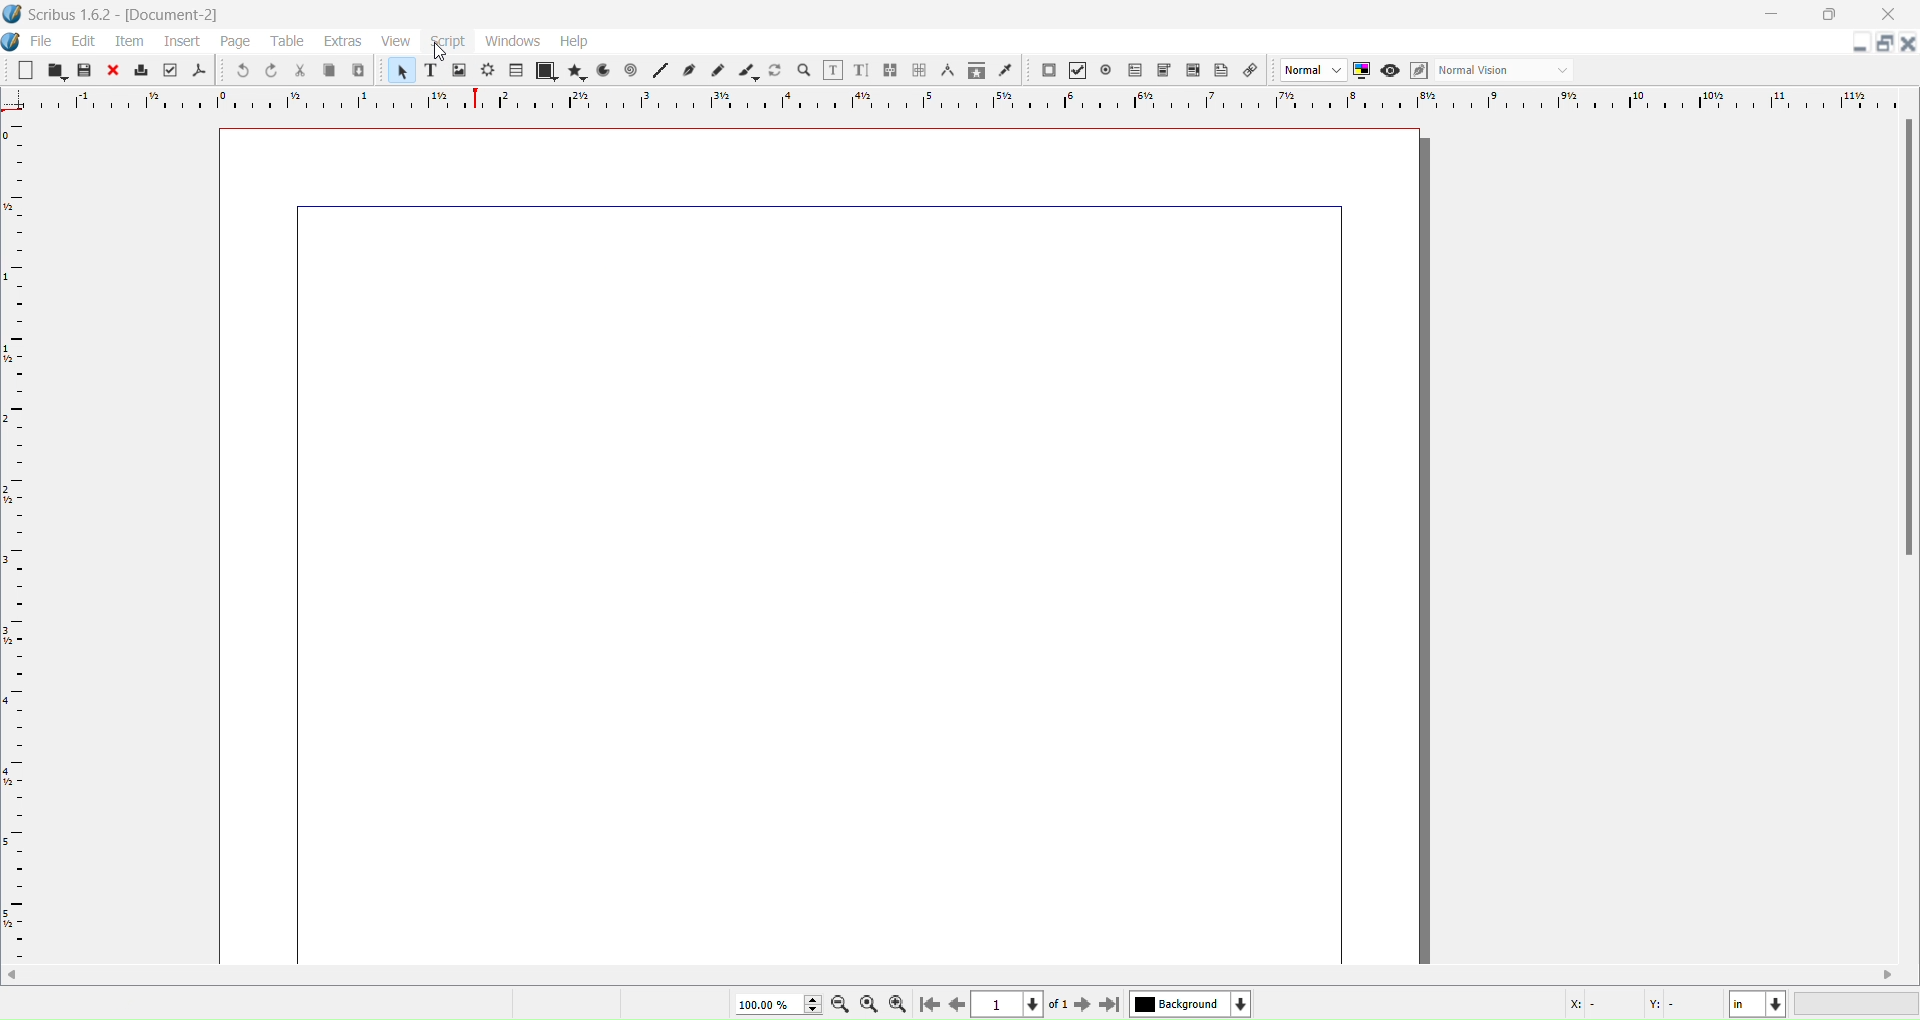 The width and height of the screenshot is (1920, 1020). I want to click on Image Frame, so click(459, 71).